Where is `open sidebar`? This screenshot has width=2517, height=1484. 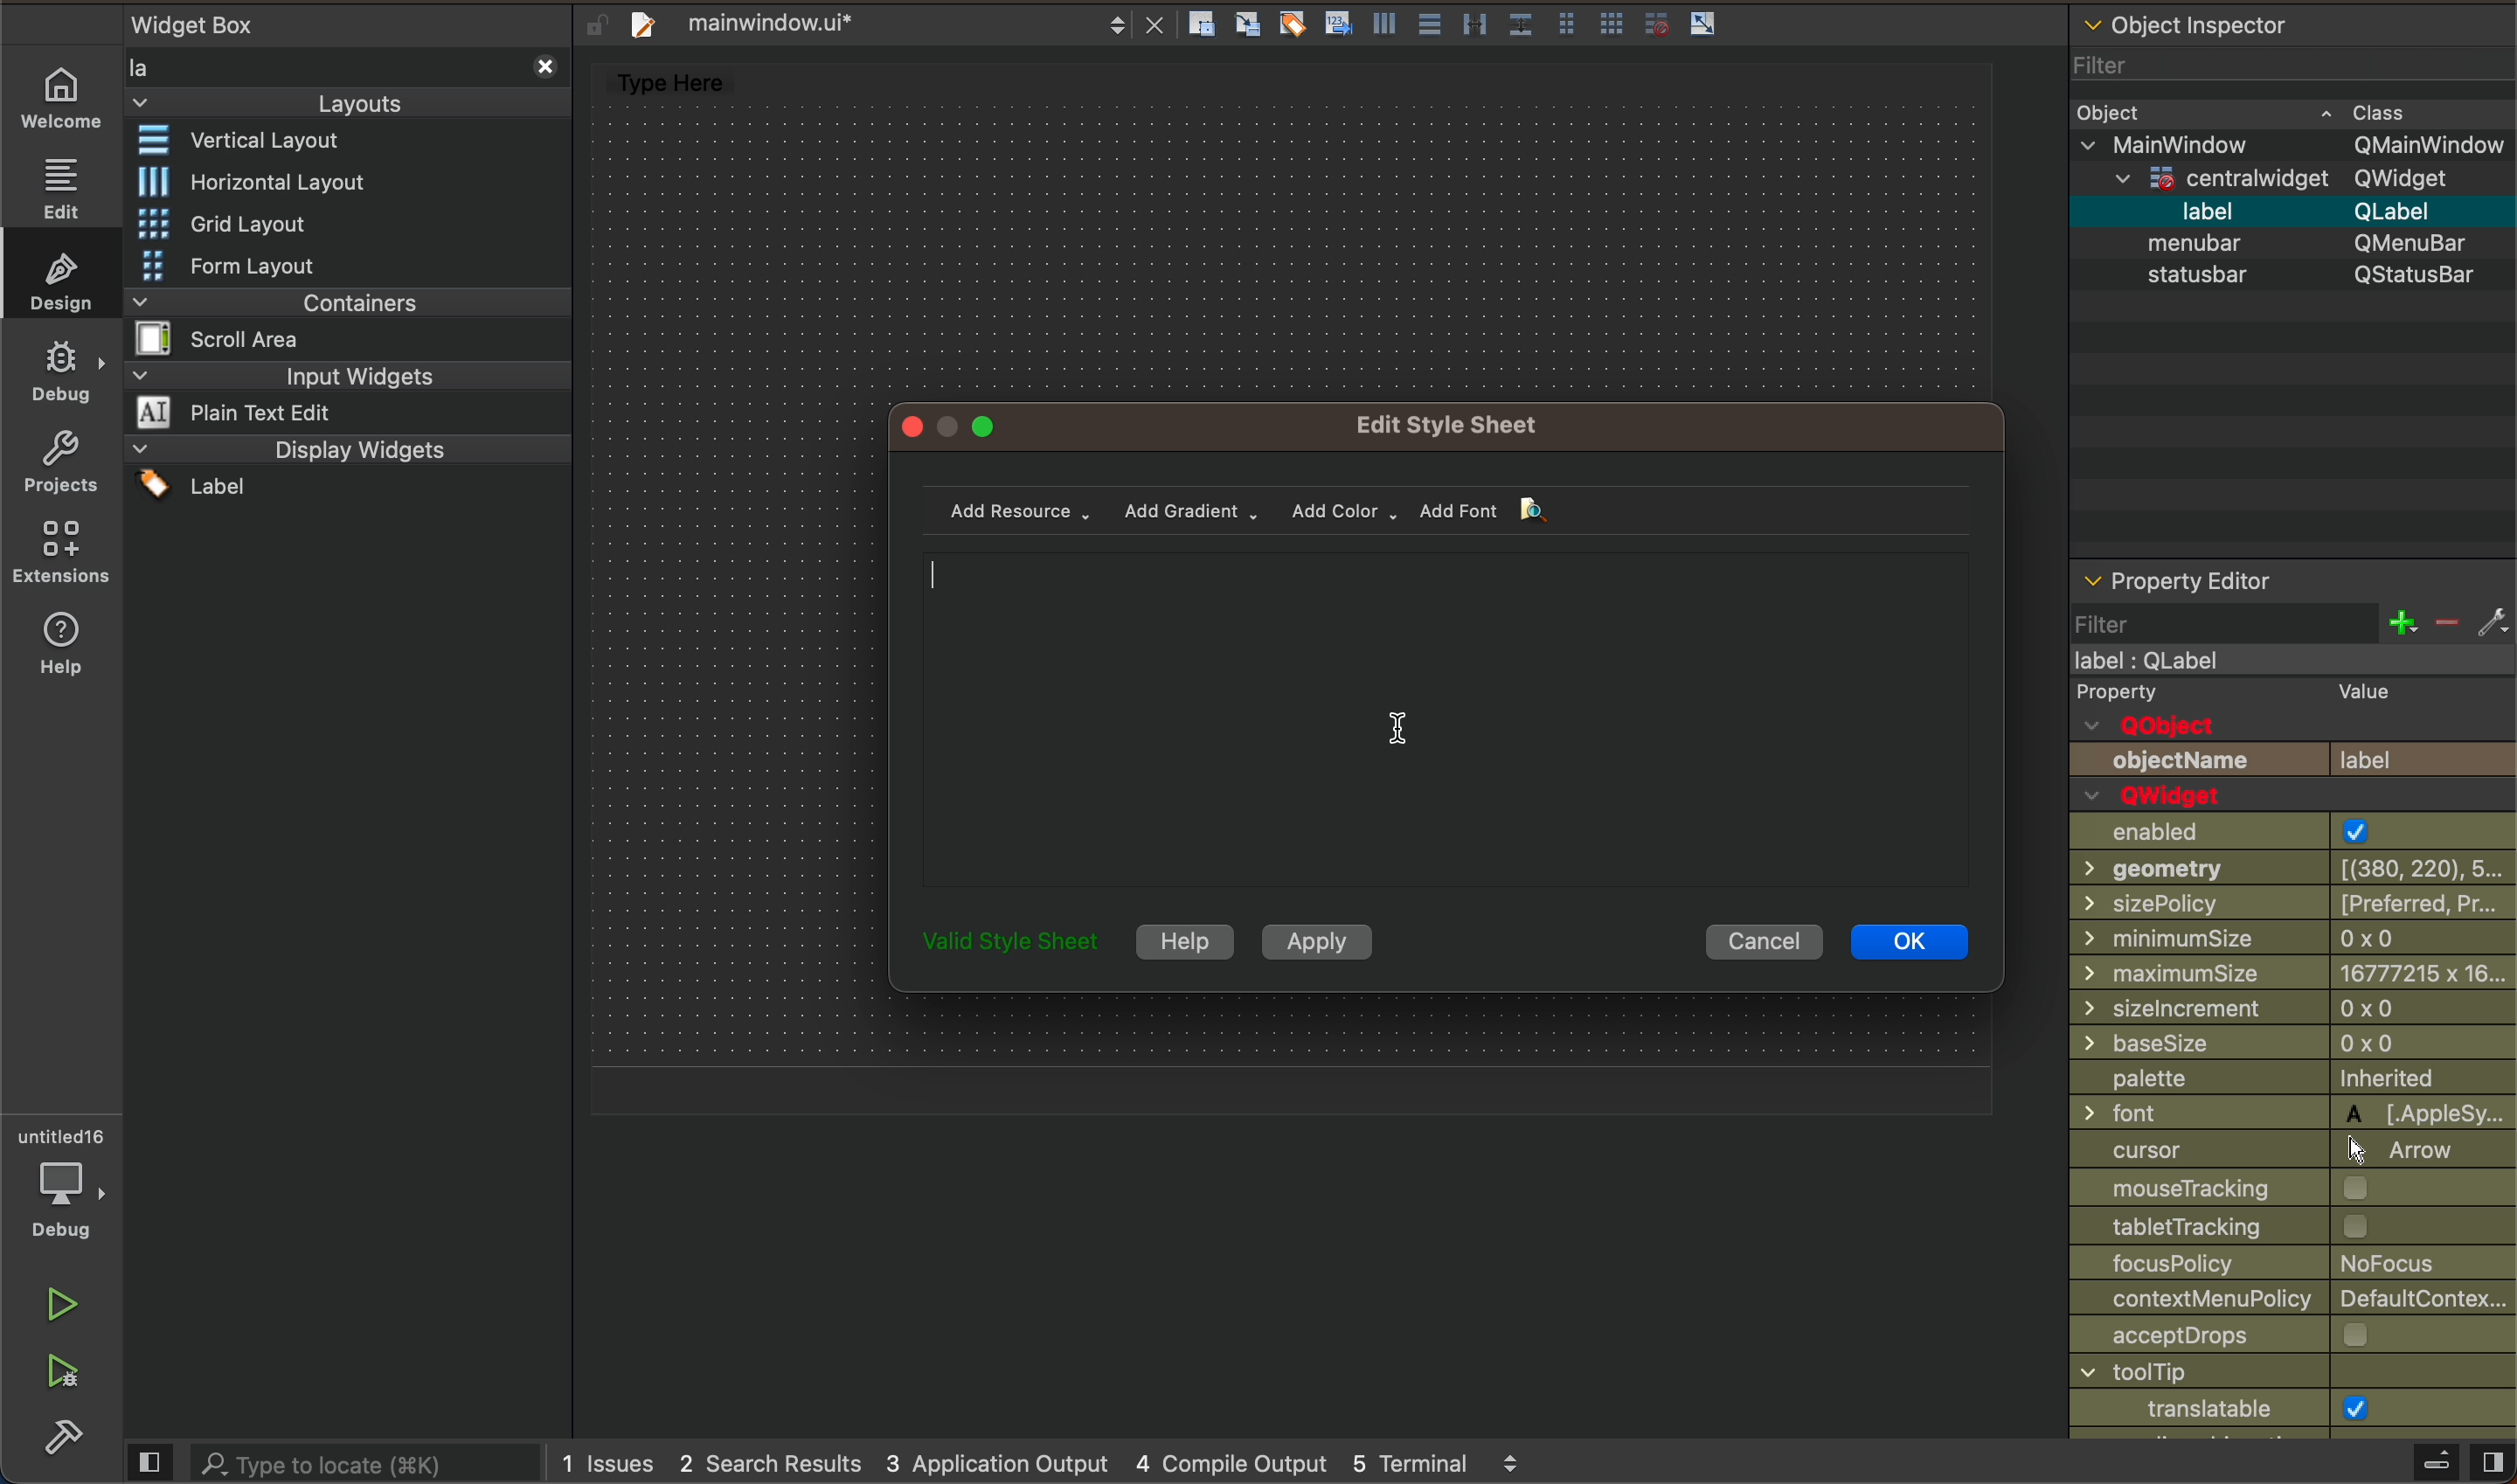
open sidebar is located at coordinates (2429, 1462).